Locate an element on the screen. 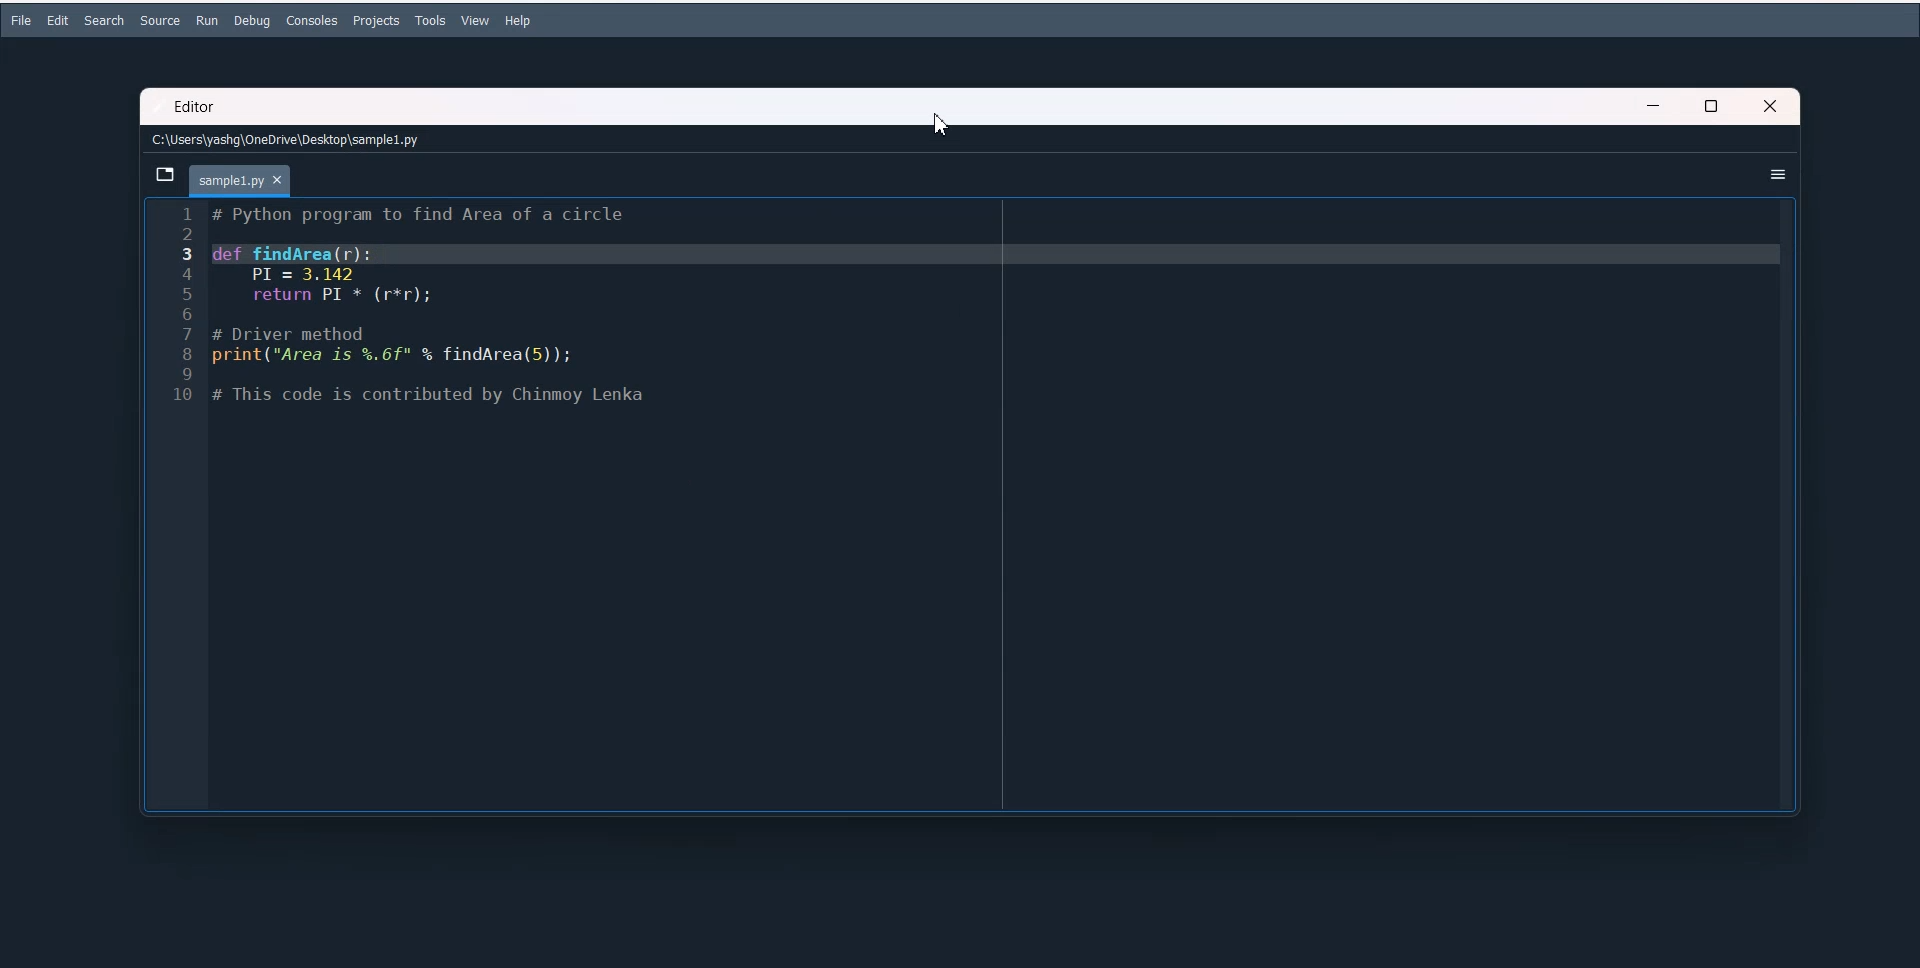  Help is located at coordinates (518, 21).